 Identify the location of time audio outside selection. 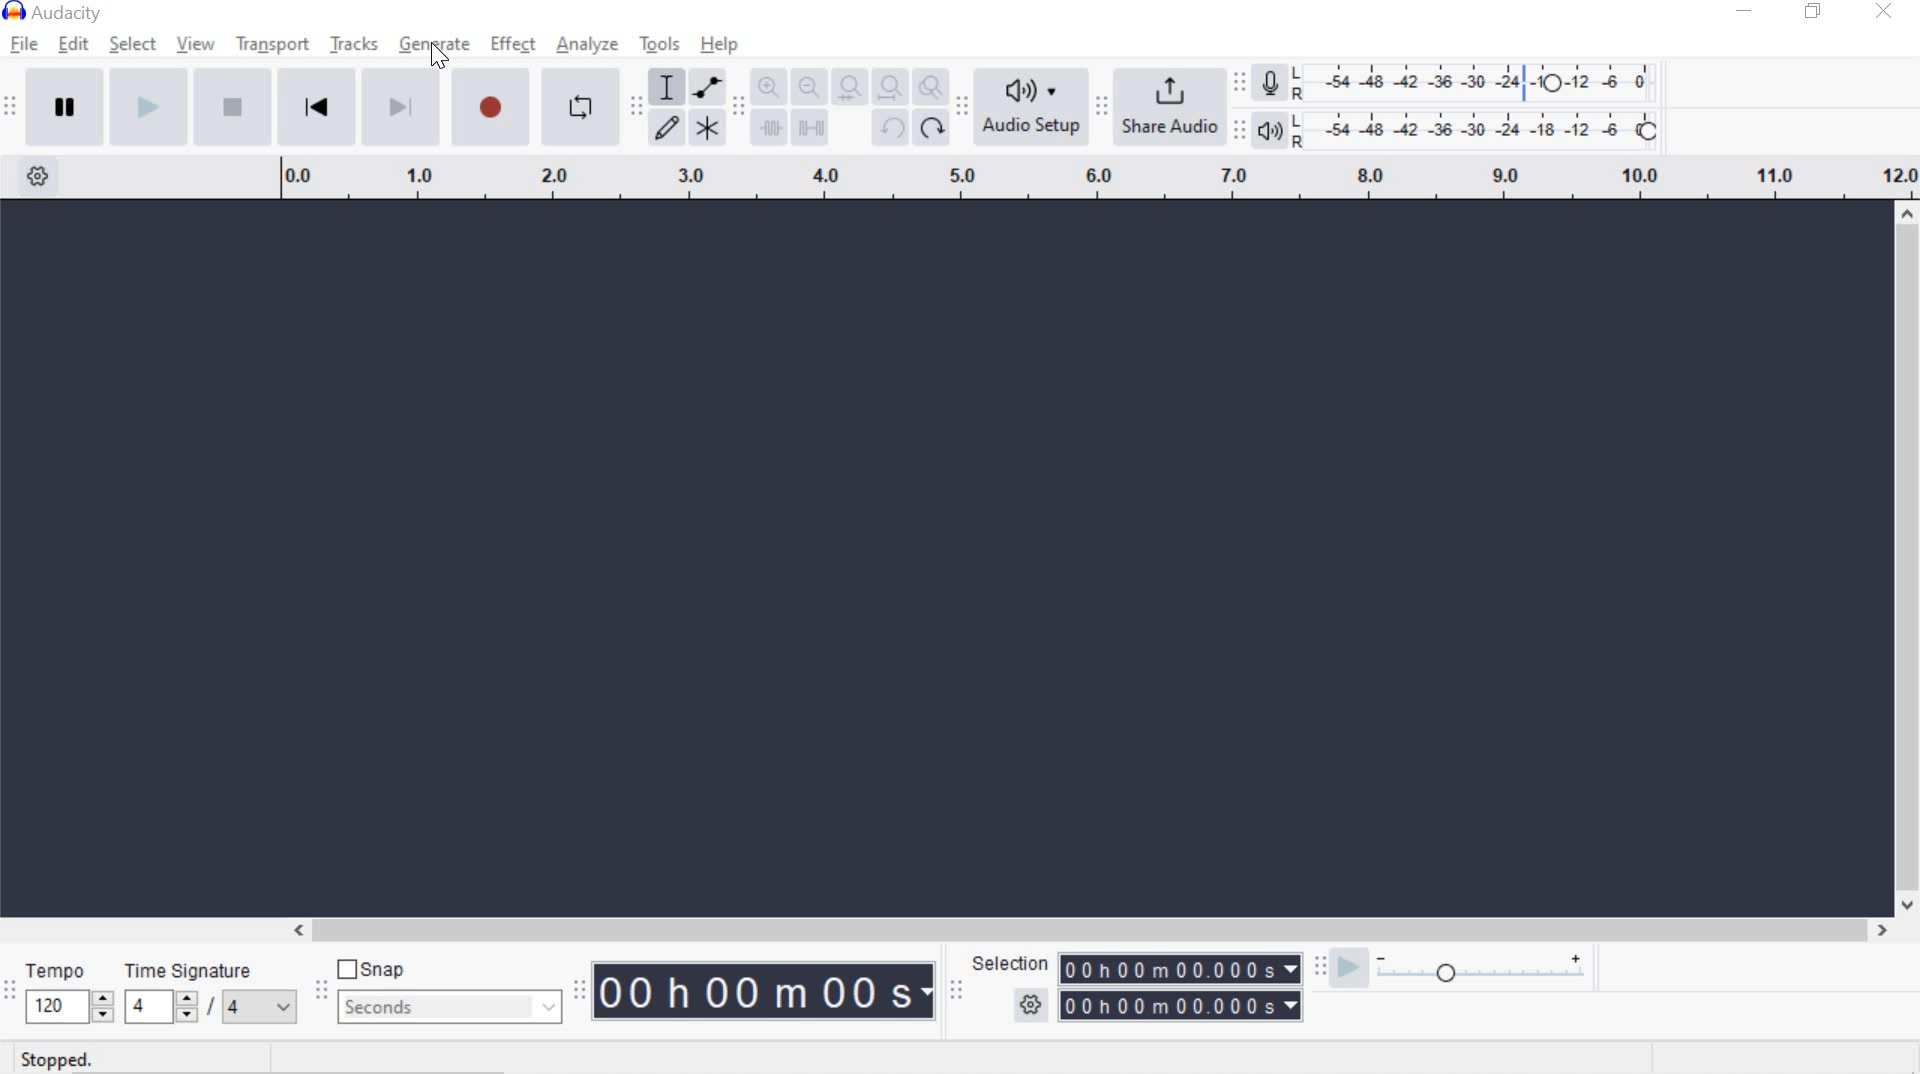
(772, 129).